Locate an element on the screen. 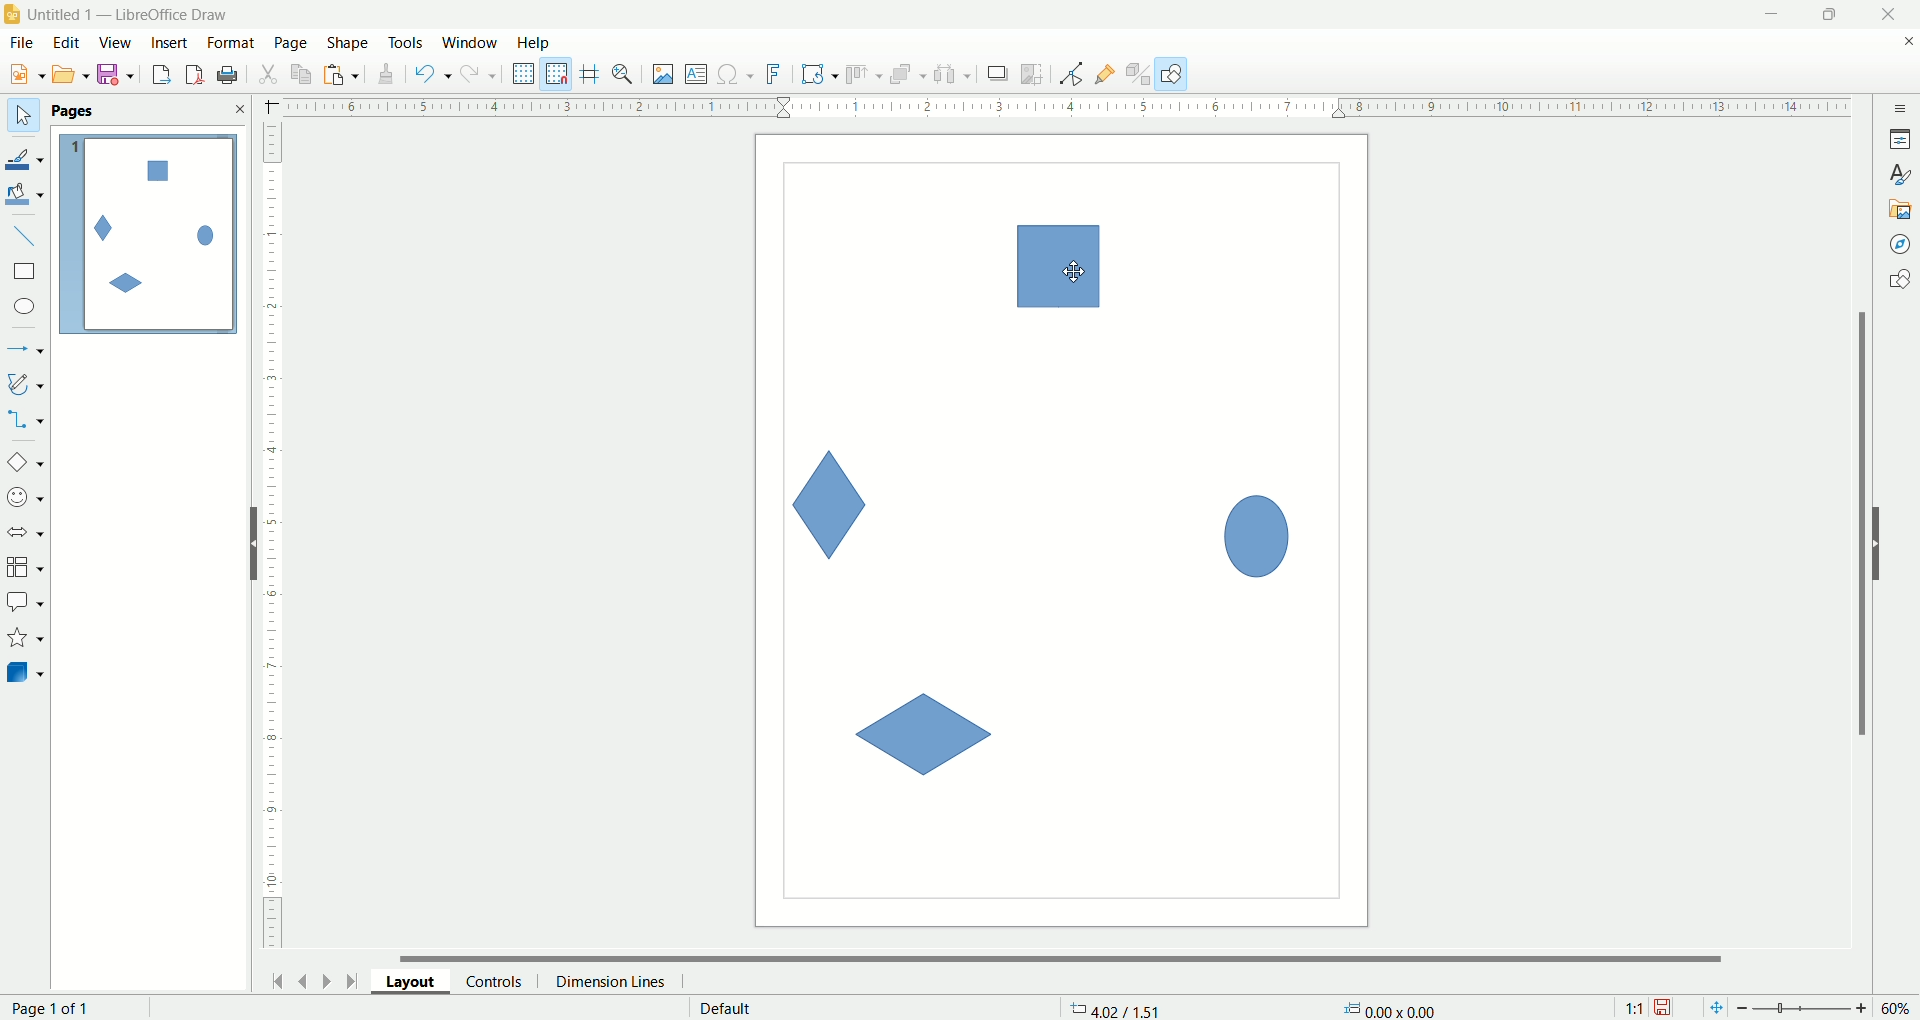 The width and height of the screenshot is (1920, 1020). minimize is located at coordinates (1773, 14).